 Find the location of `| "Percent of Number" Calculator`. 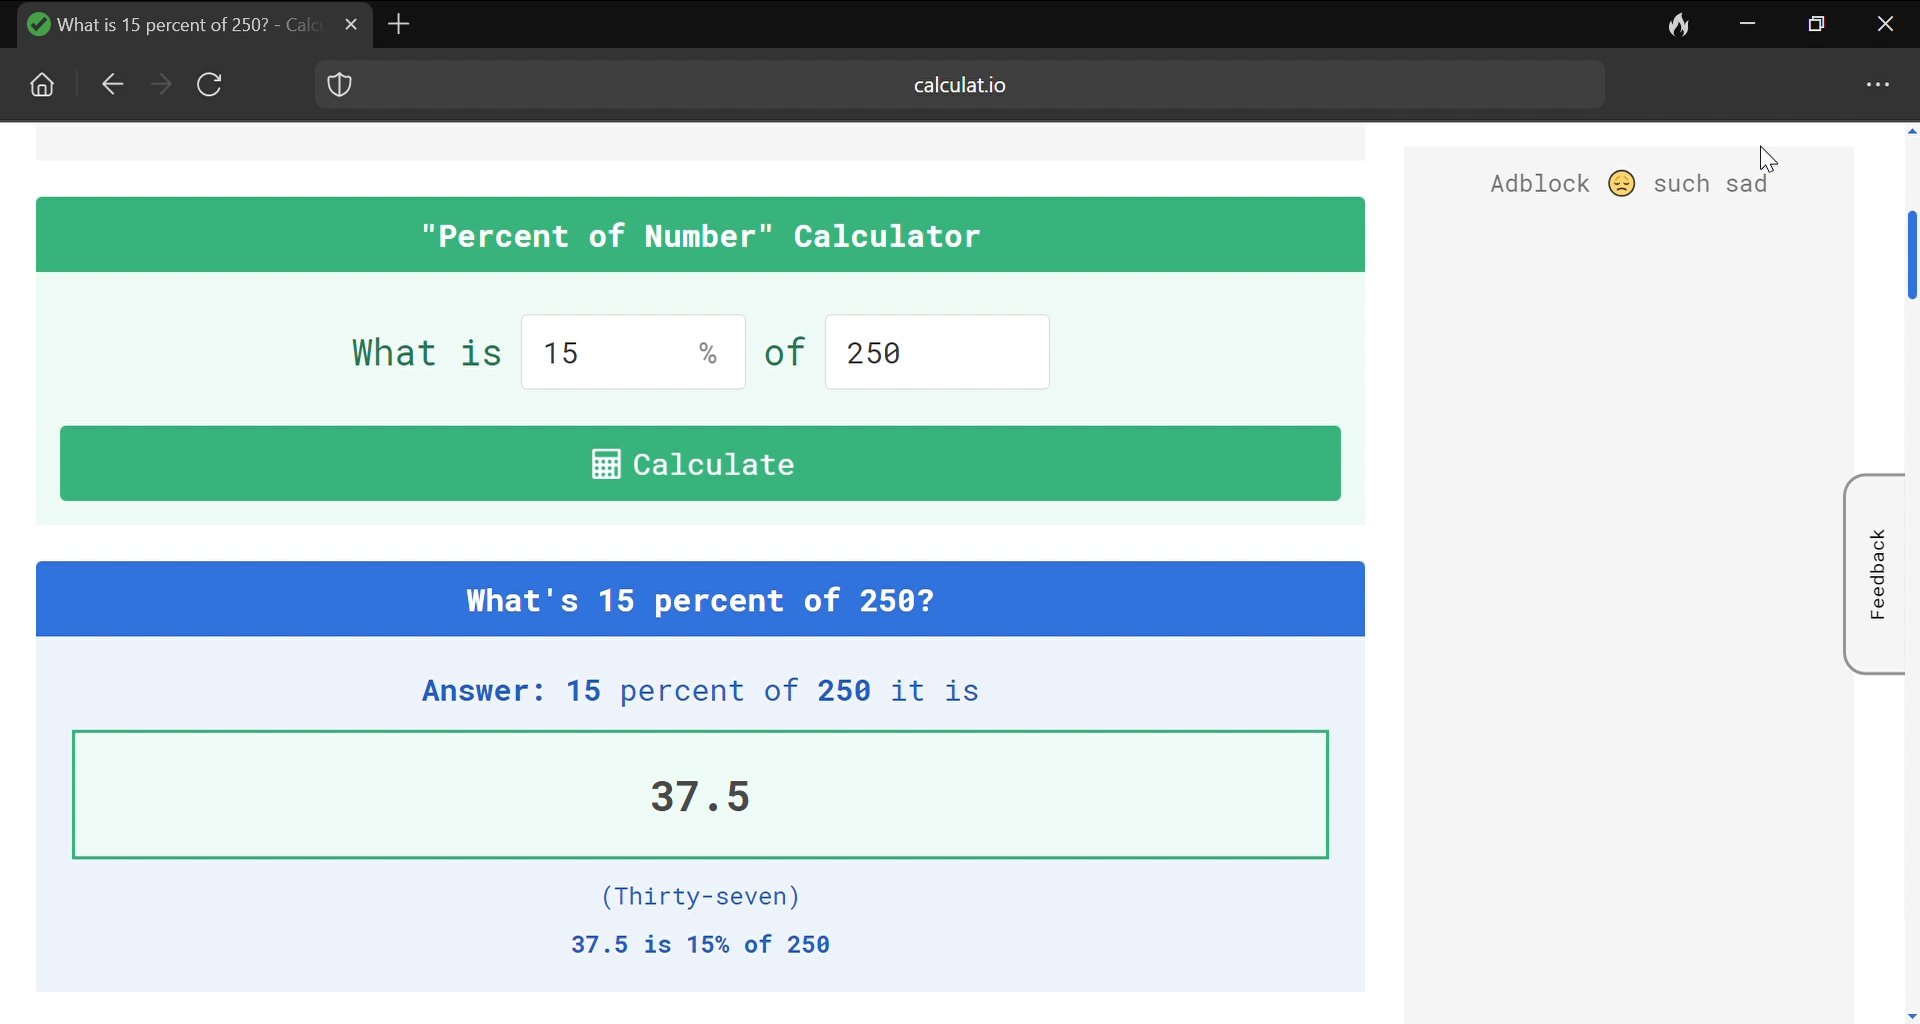

| "Percent of Number" Calculator is located at coordinates (701, 231).